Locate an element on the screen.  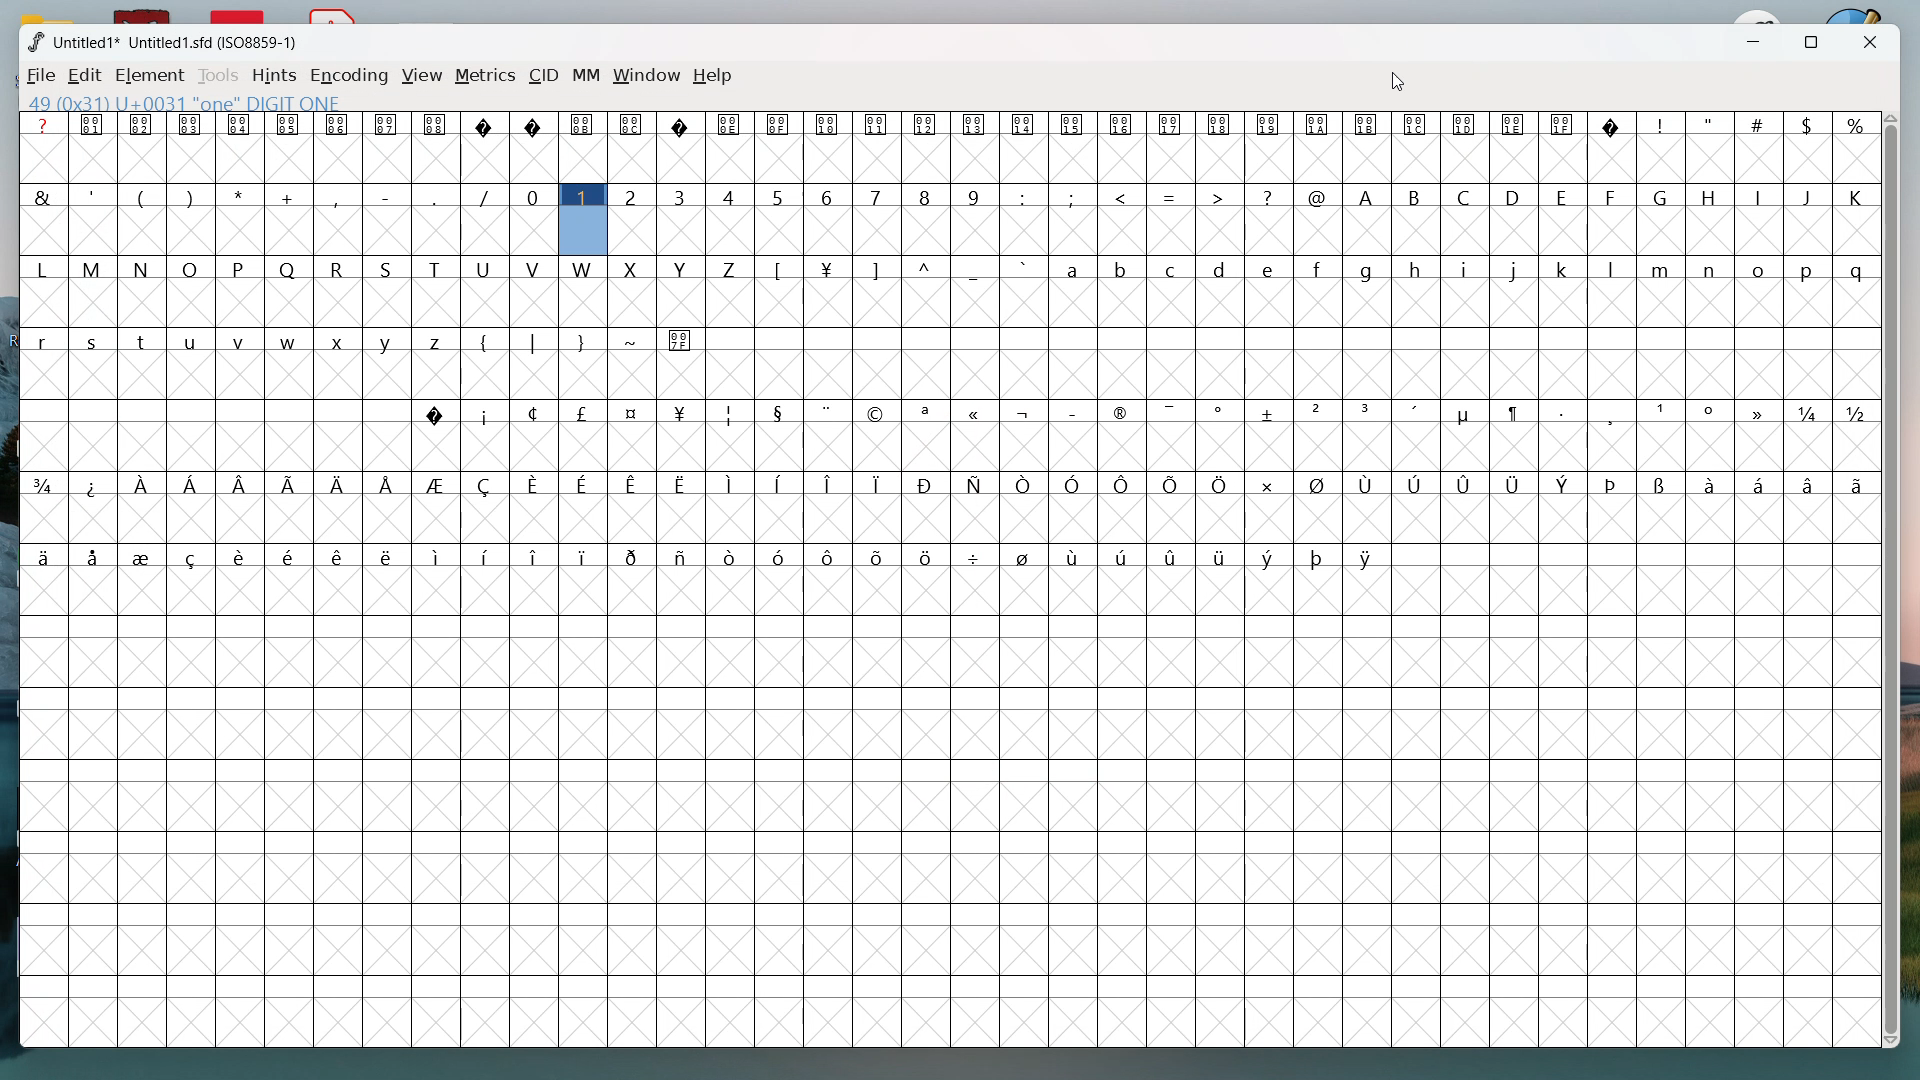
# is located at coordinates (1757, 123).